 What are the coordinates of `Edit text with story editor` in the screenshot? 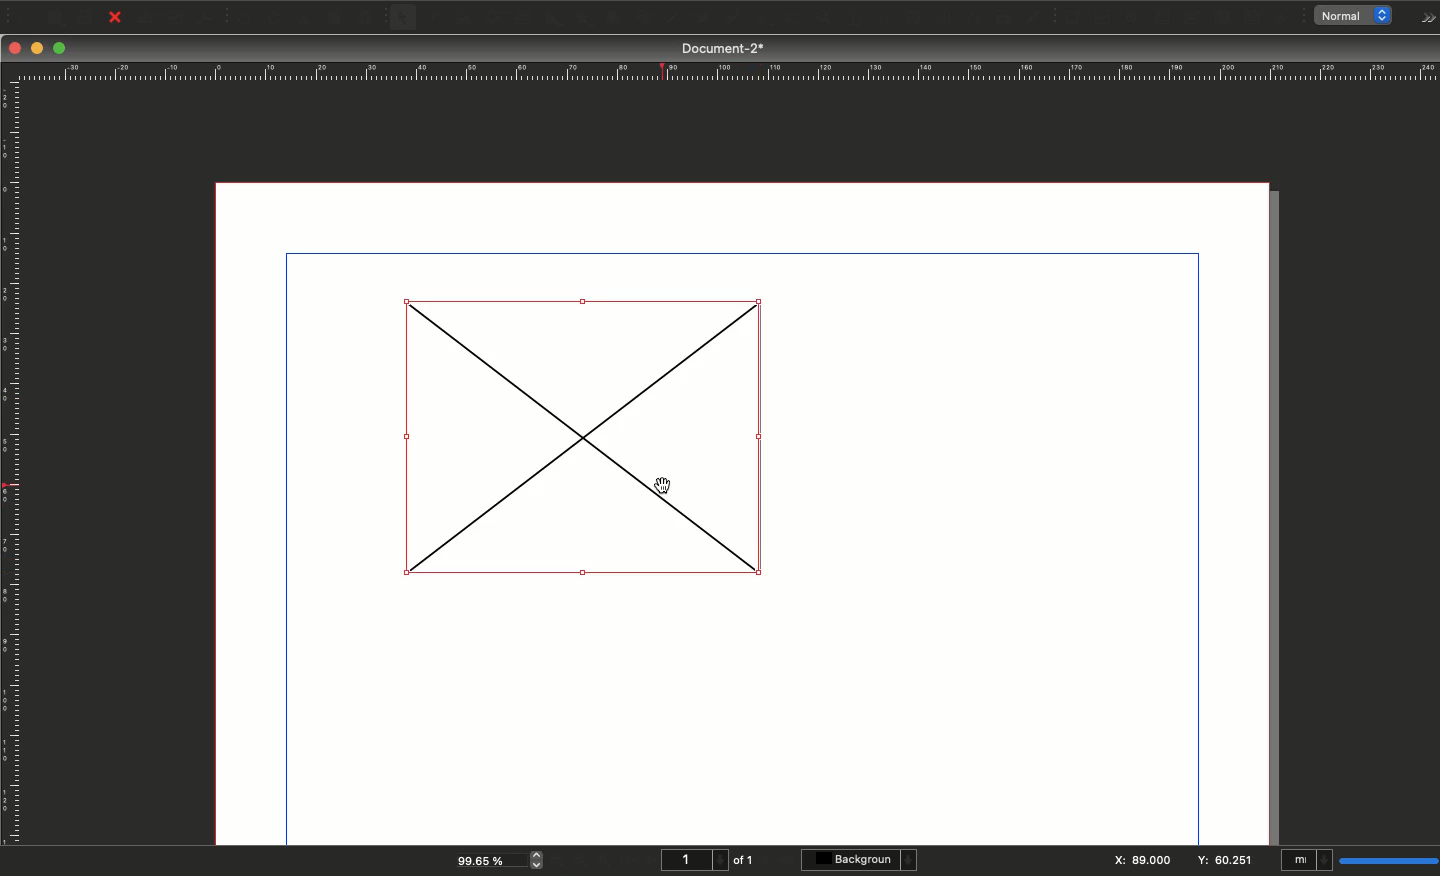 It's located at (865, 18).